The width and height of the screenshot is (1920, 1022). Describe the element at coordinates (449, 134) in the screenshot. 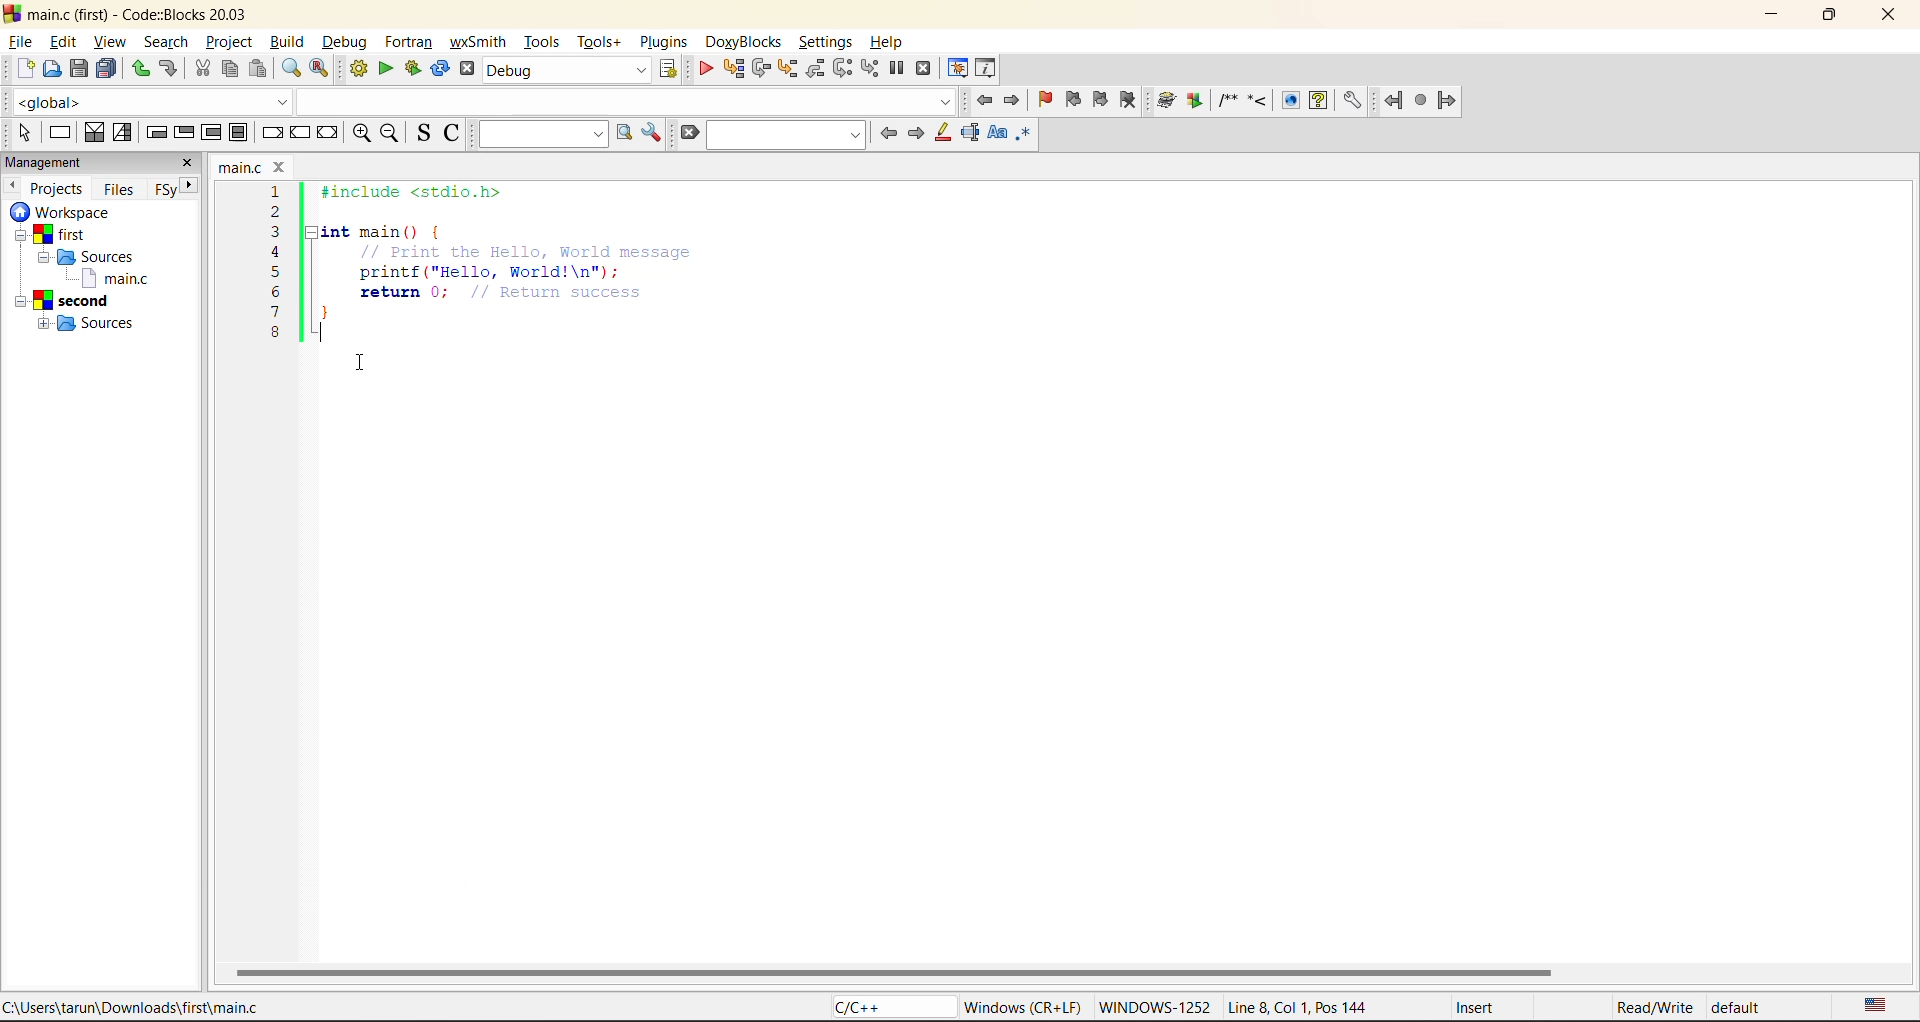

I see `toggle comments` at that location.